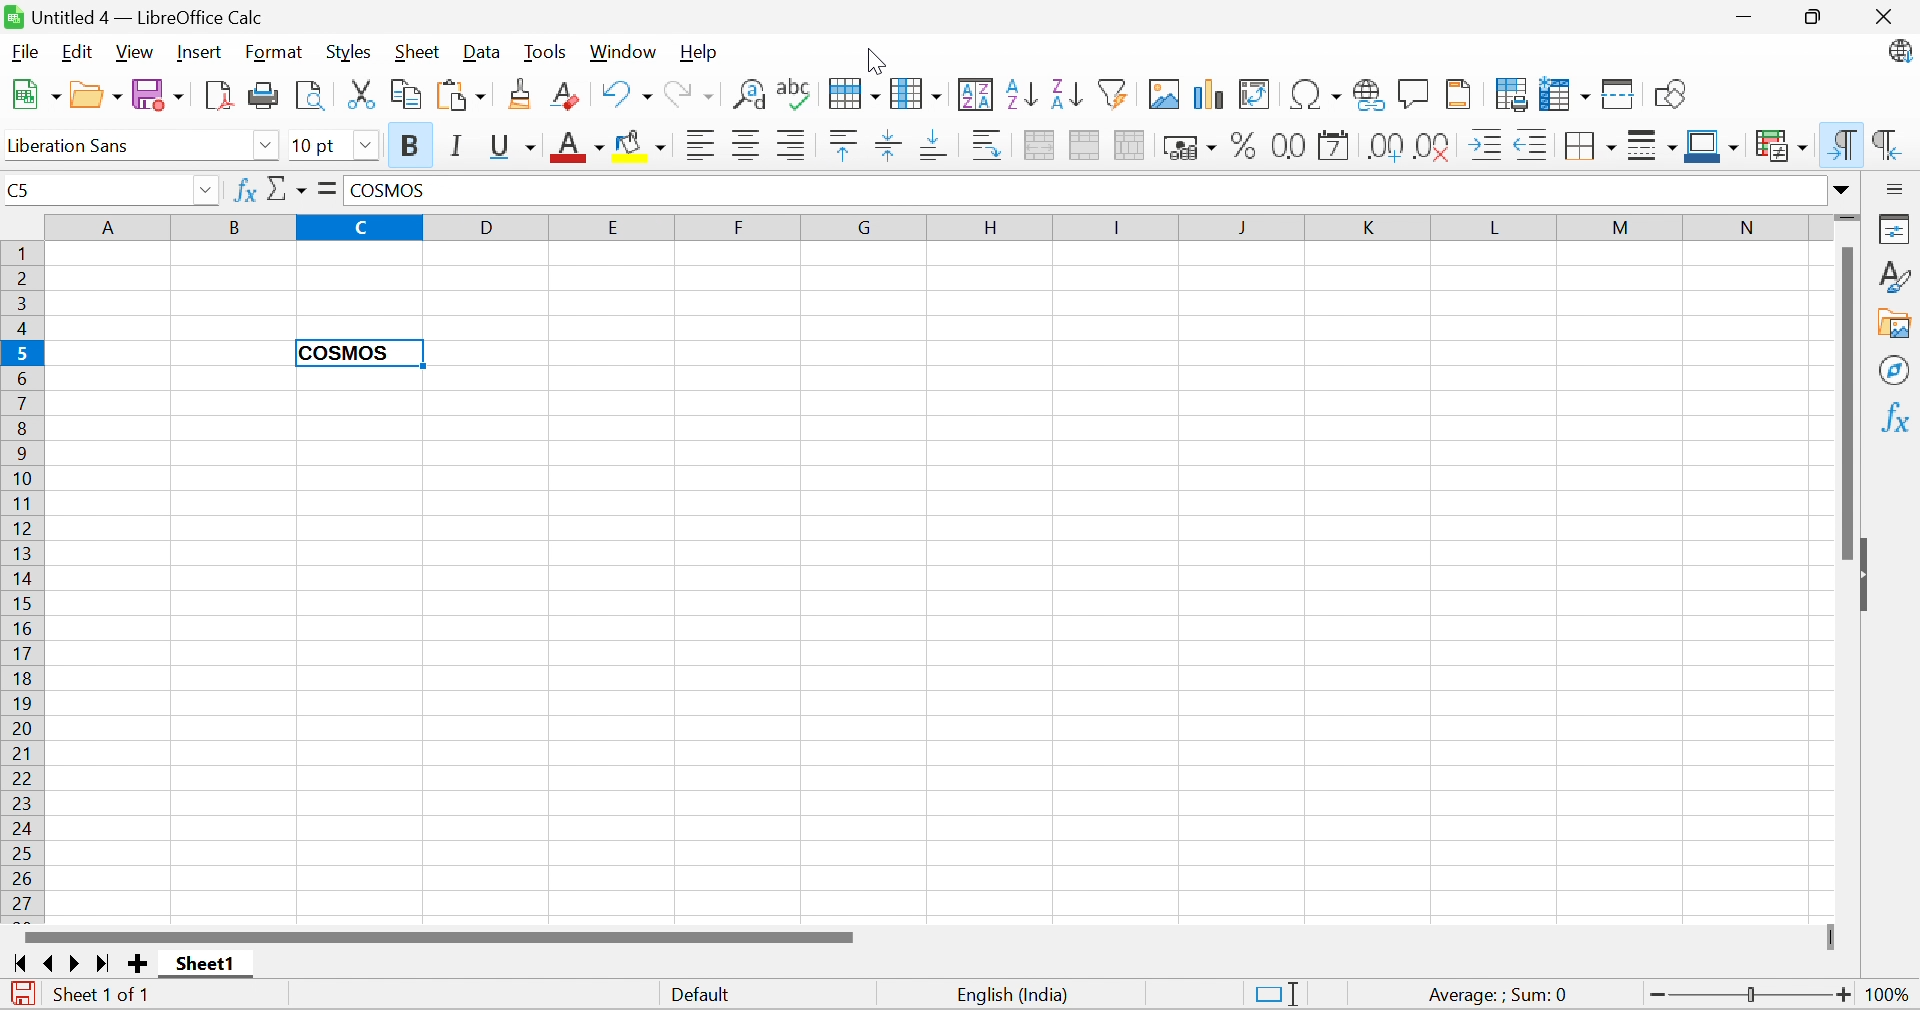 This screenshot has height=1010, width=1920. I want to click on Freeze Rows and Columns, so click(1567, 92).